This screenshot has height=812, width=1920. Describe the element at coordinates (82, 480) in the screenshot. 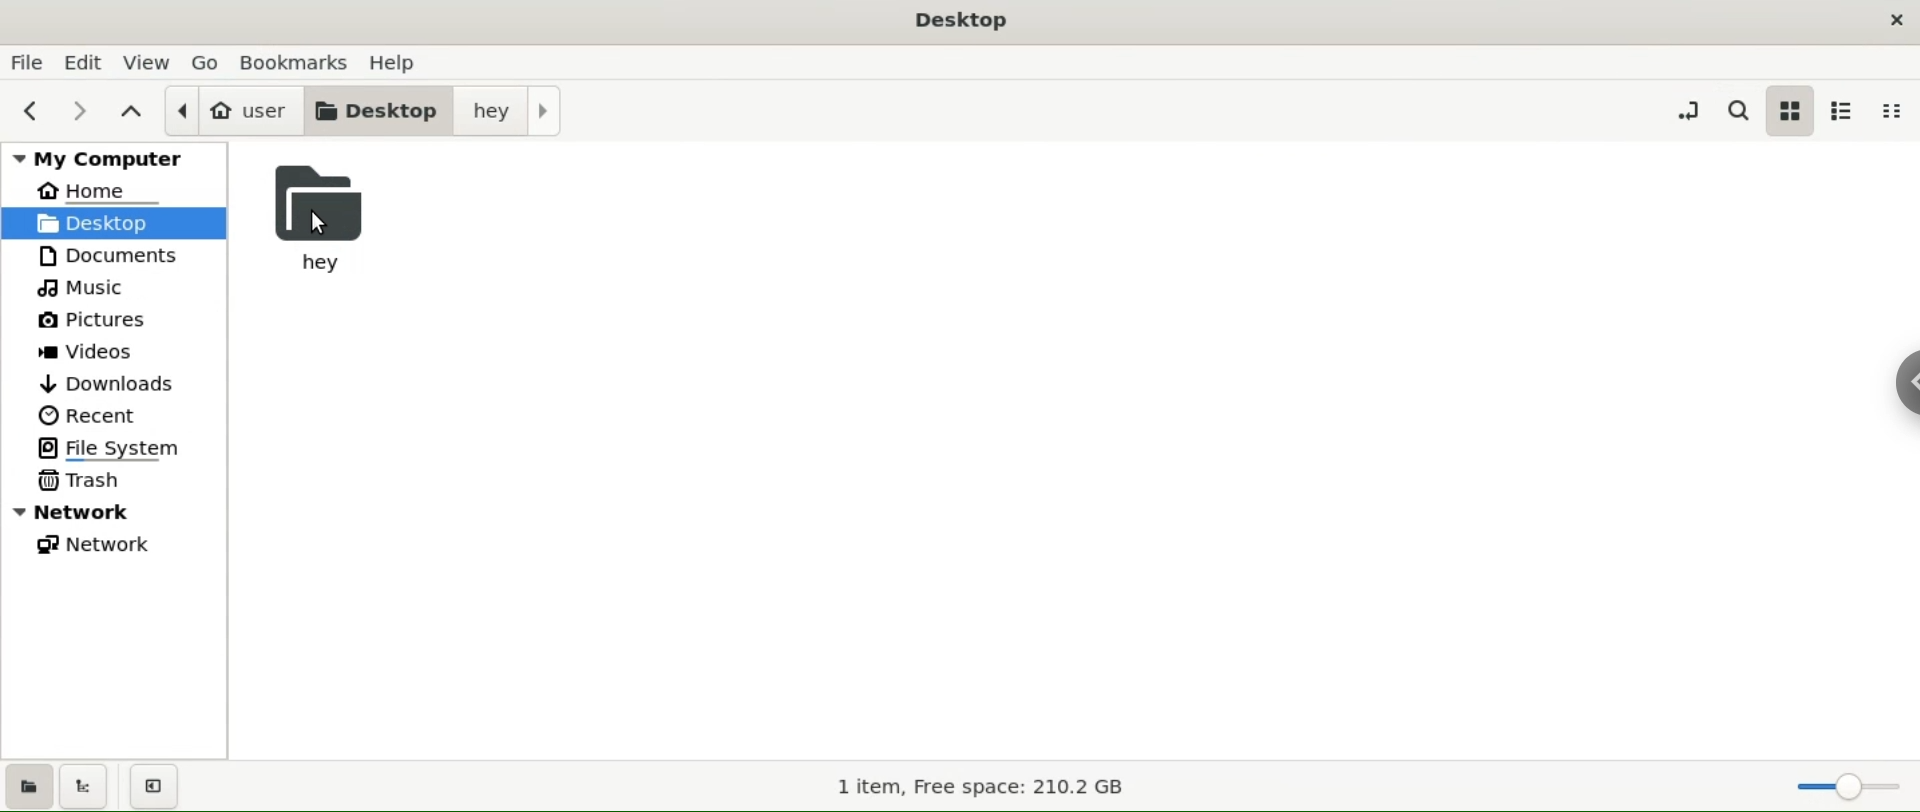

I see `trask` at that location.